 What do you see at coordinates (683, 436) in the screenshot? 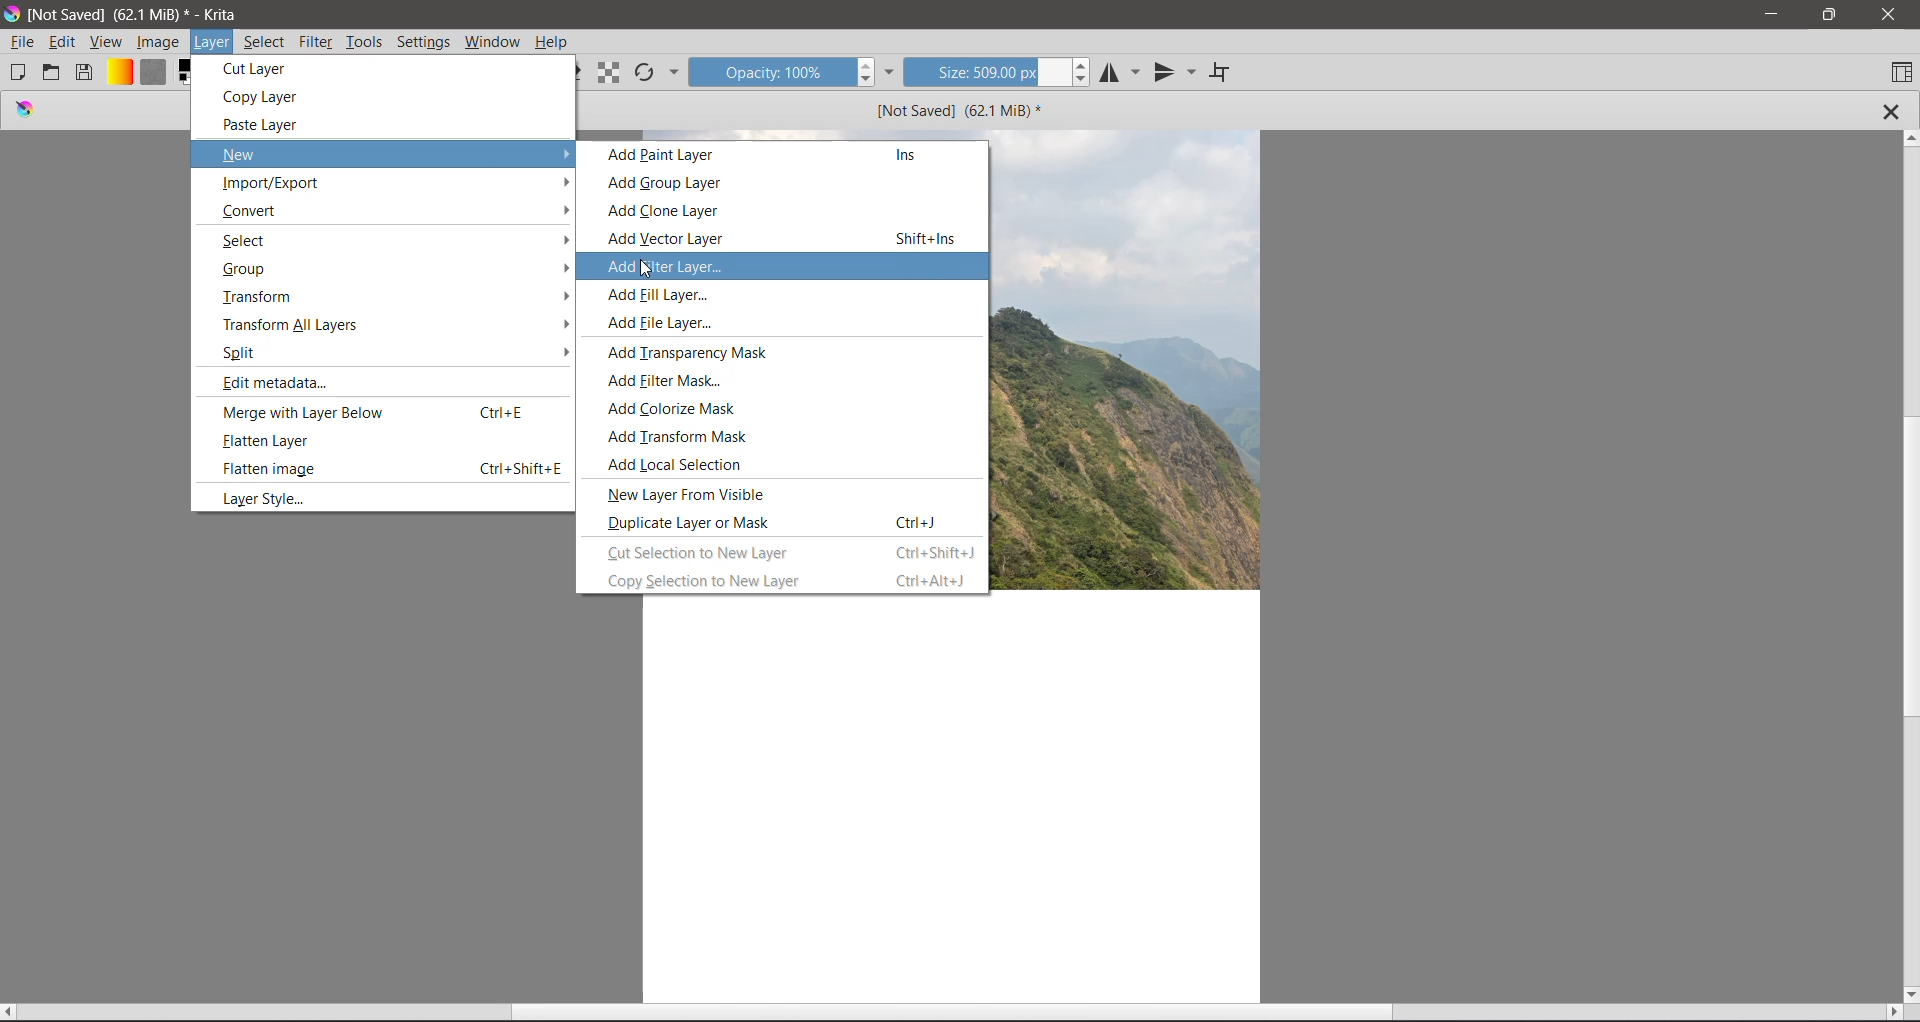
I see `Add Transform Mask` at bounding box center [683, 436].